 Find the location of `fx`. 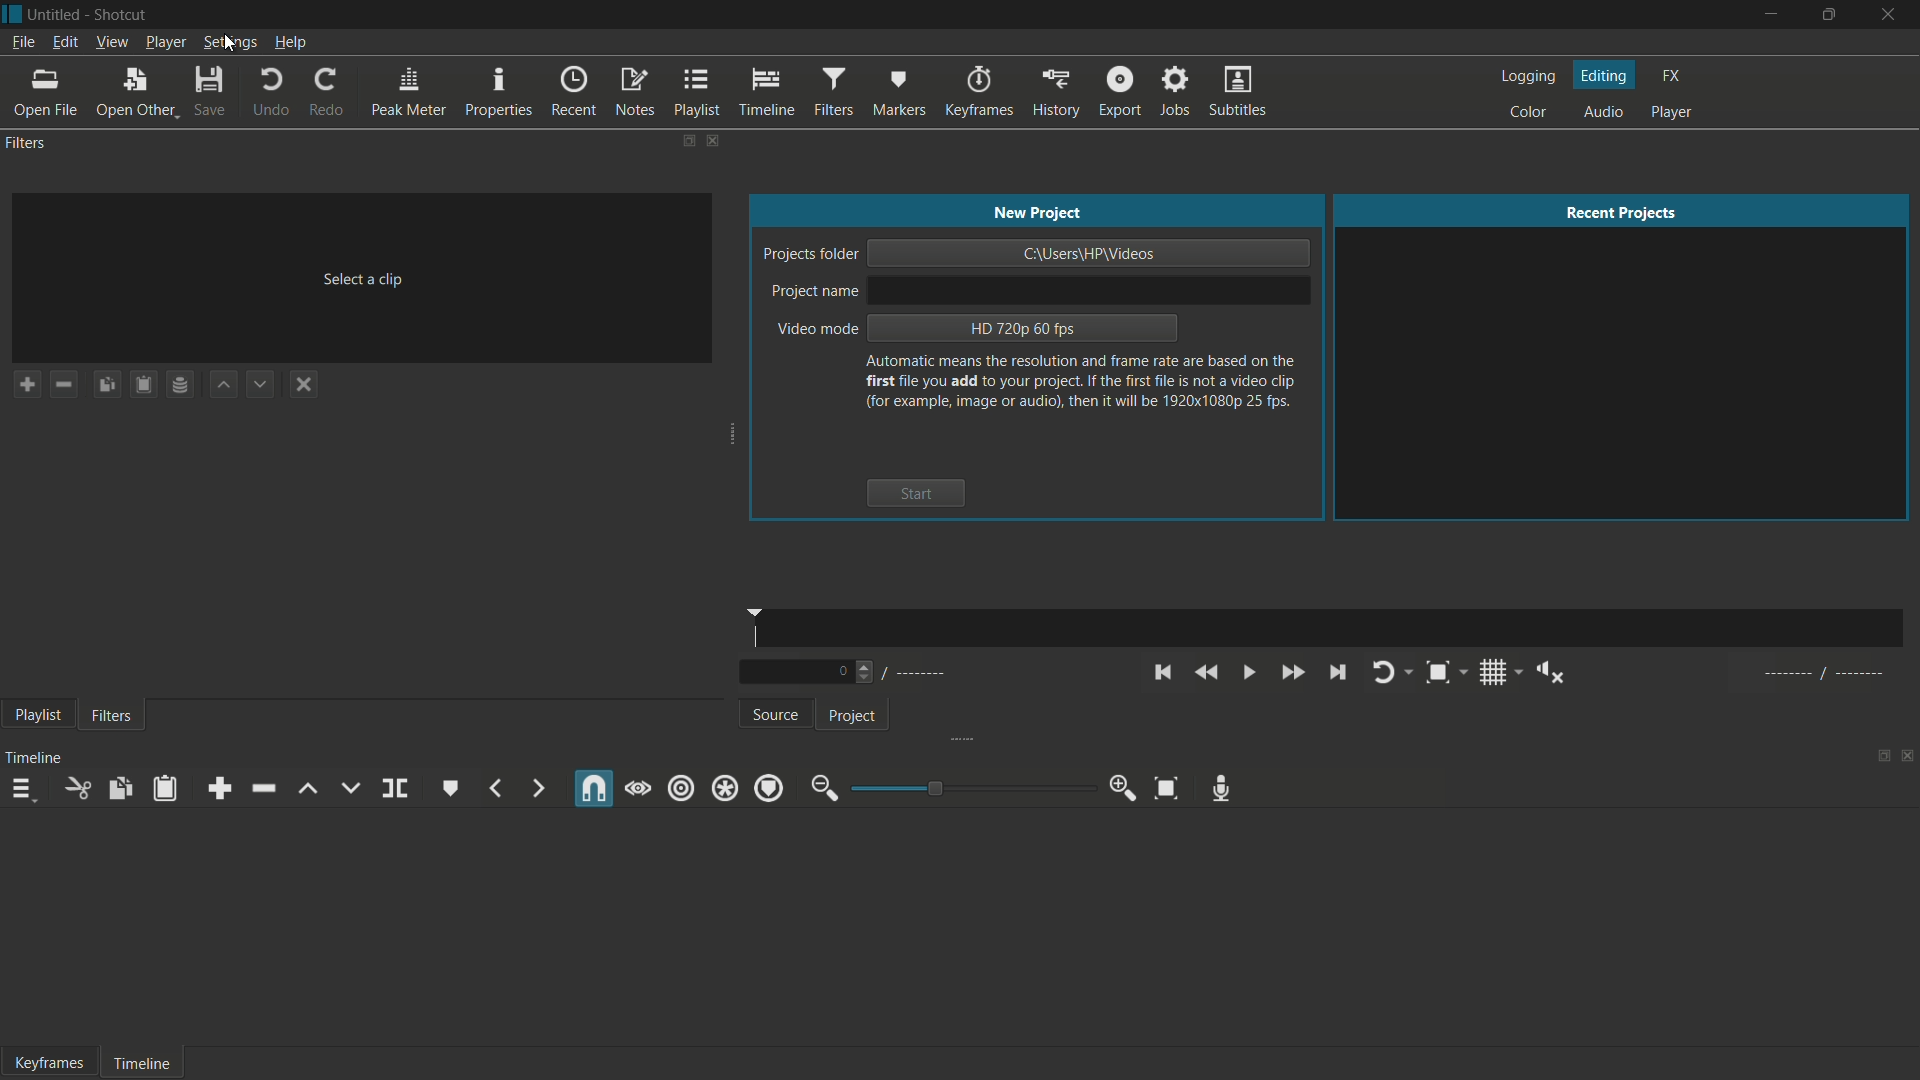

fx is located at coordinates (1671, 76).